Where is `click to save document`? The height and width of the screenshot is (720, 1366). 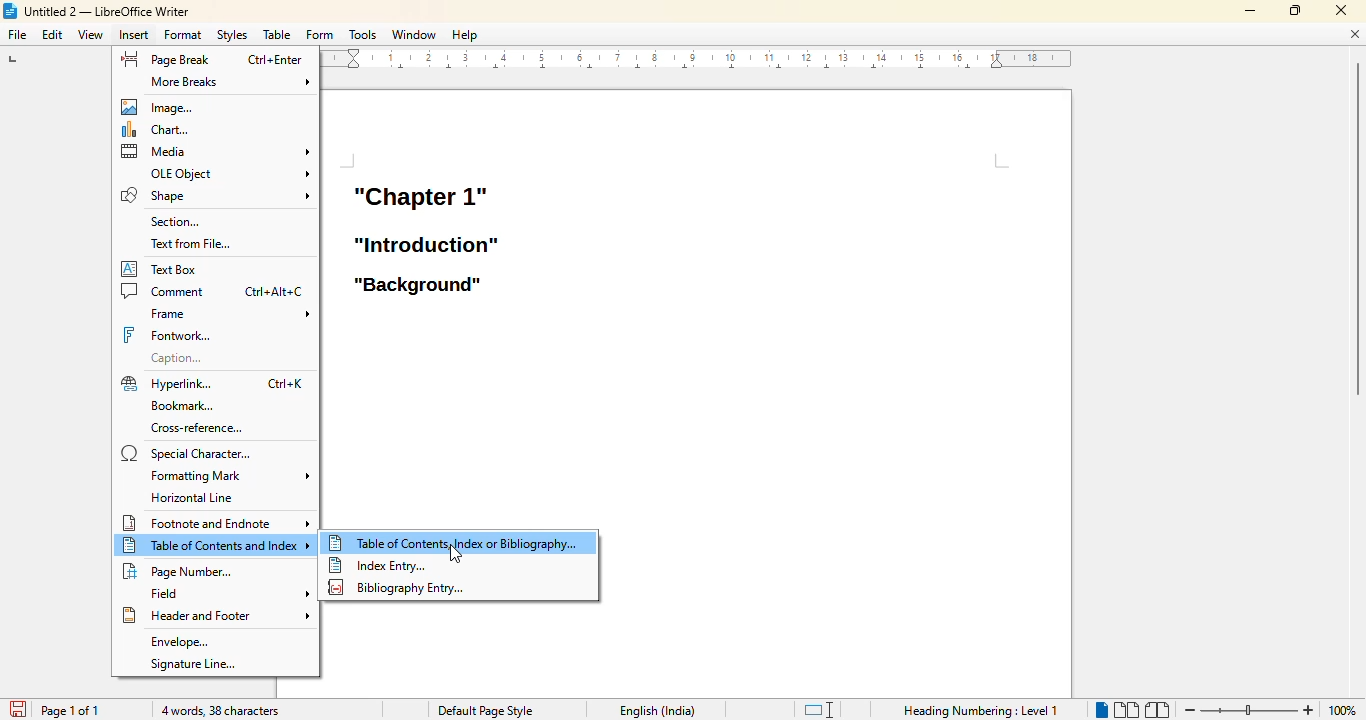
click to save document is located at coordinates (17, 709).